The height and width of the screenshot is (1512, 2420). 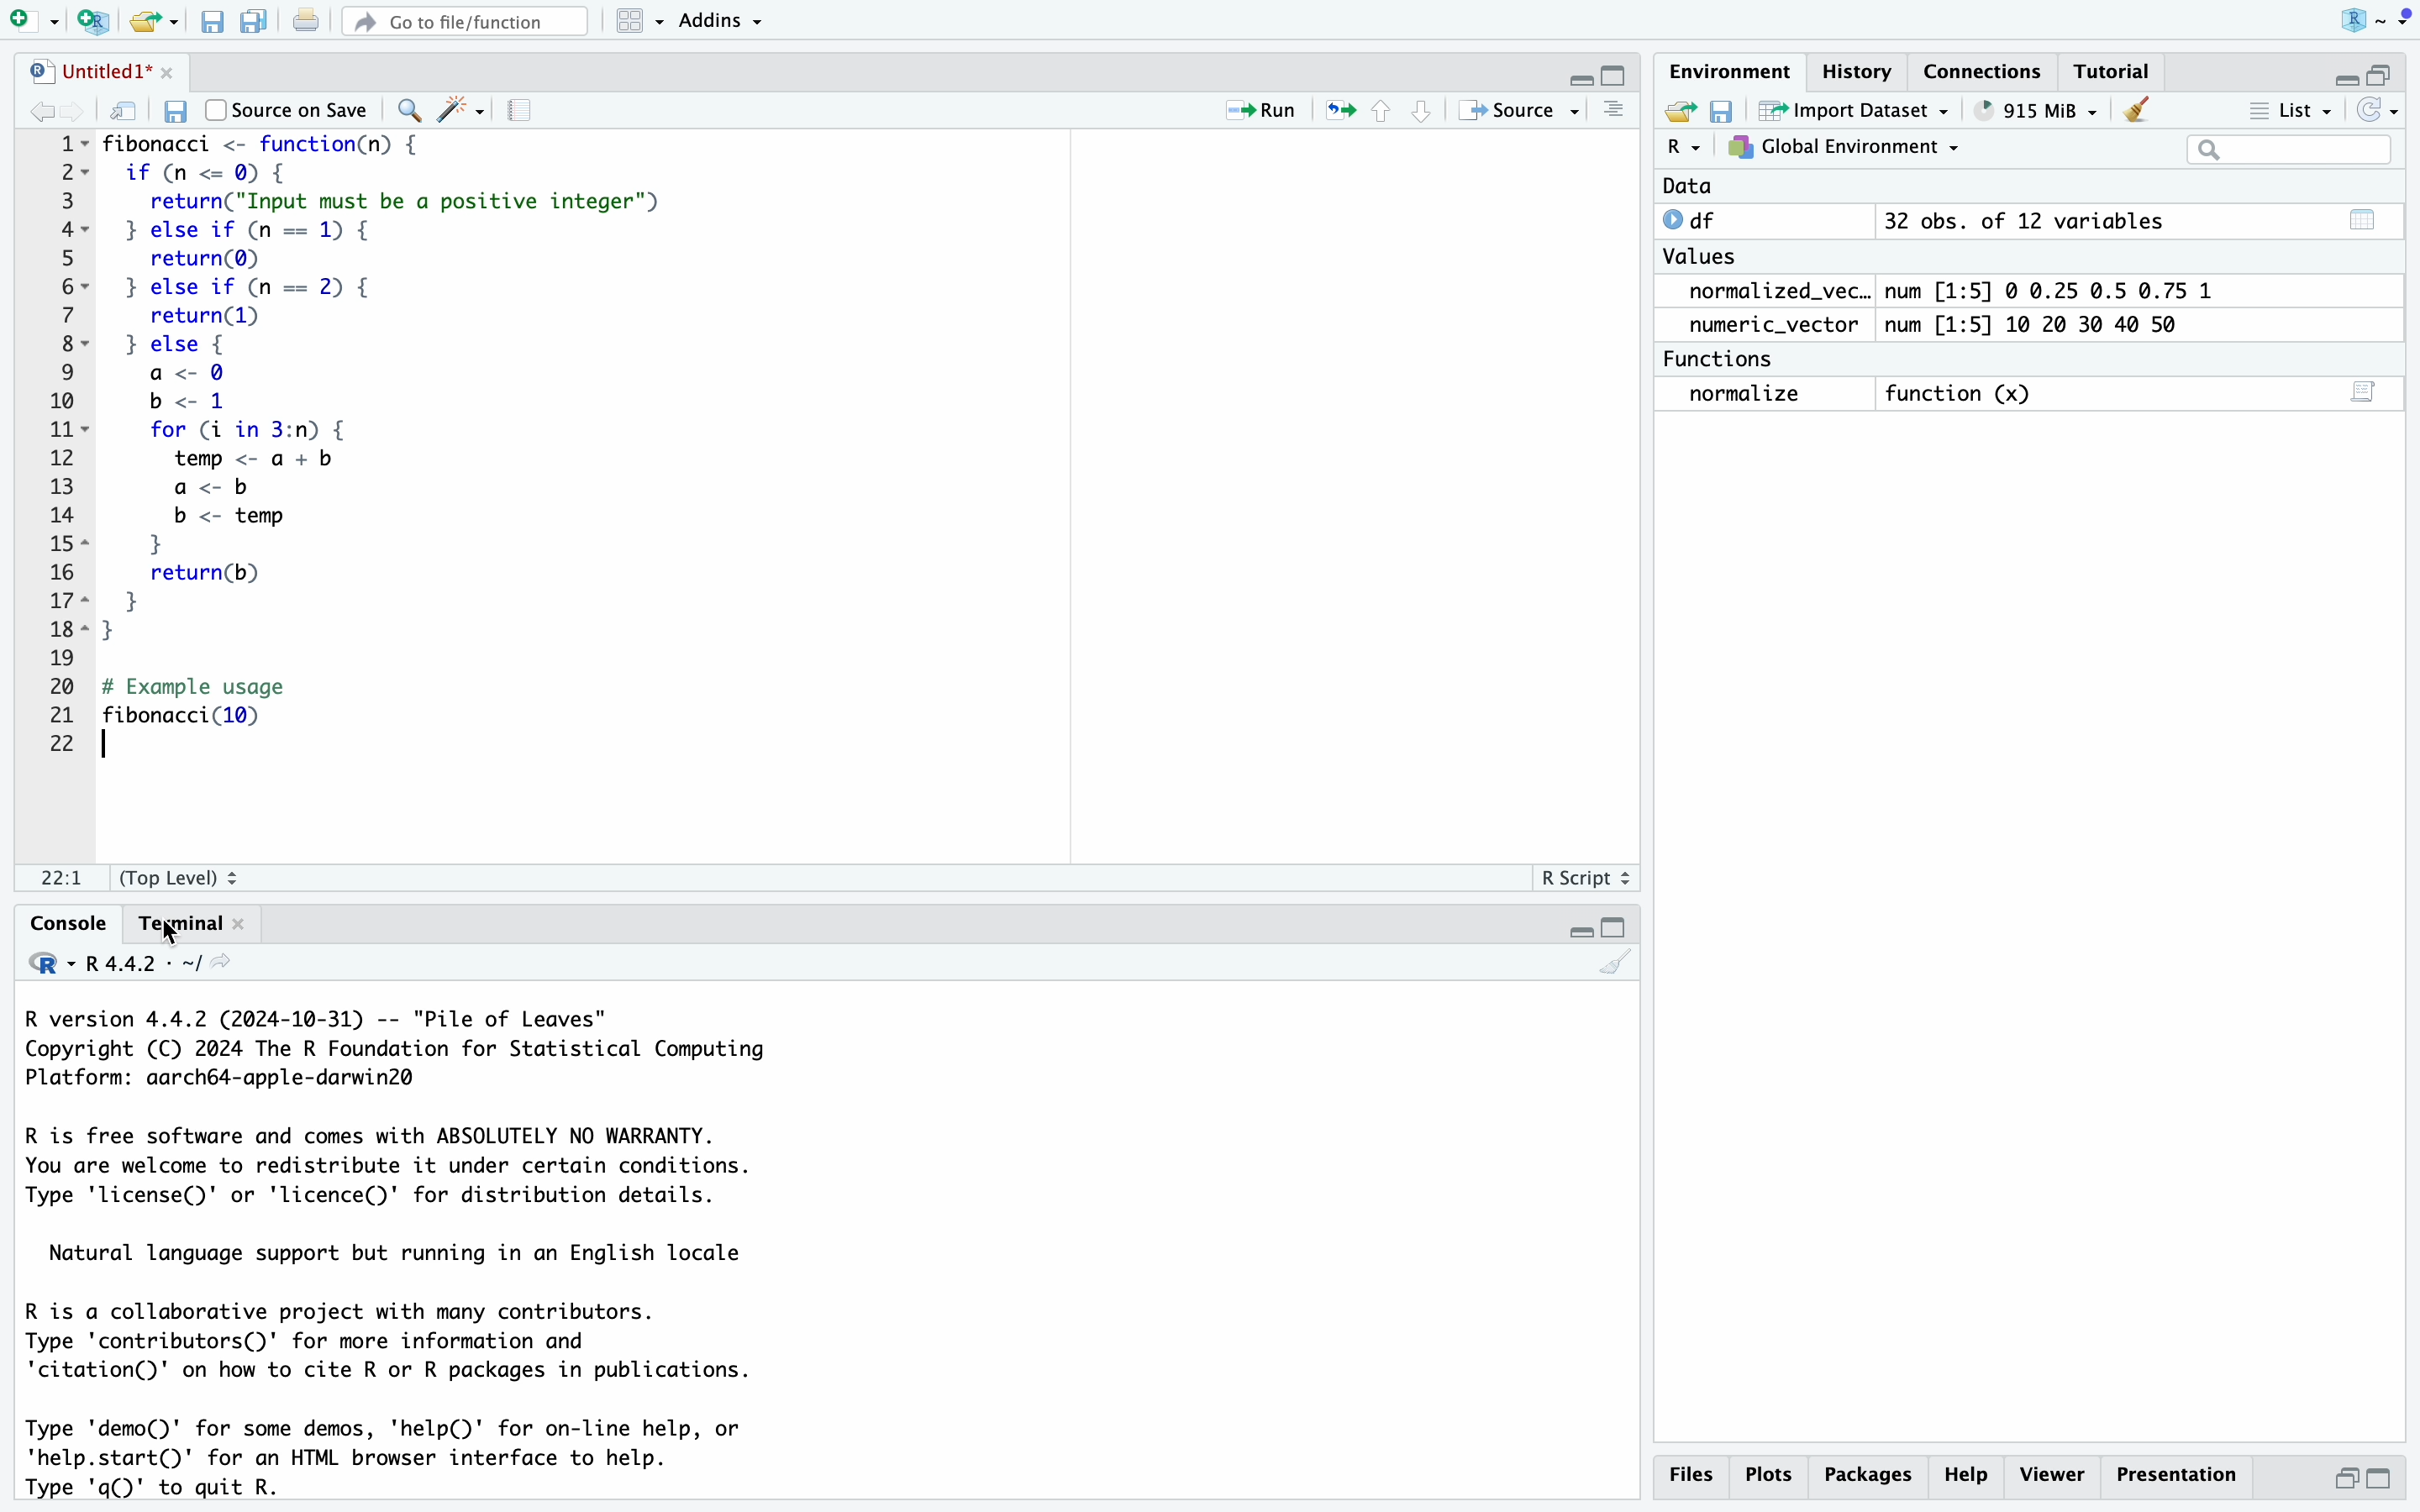 What do you see at coordinates (1684, 148) in the screenshot?
I see `select language` at bounding box center [1684, 148].